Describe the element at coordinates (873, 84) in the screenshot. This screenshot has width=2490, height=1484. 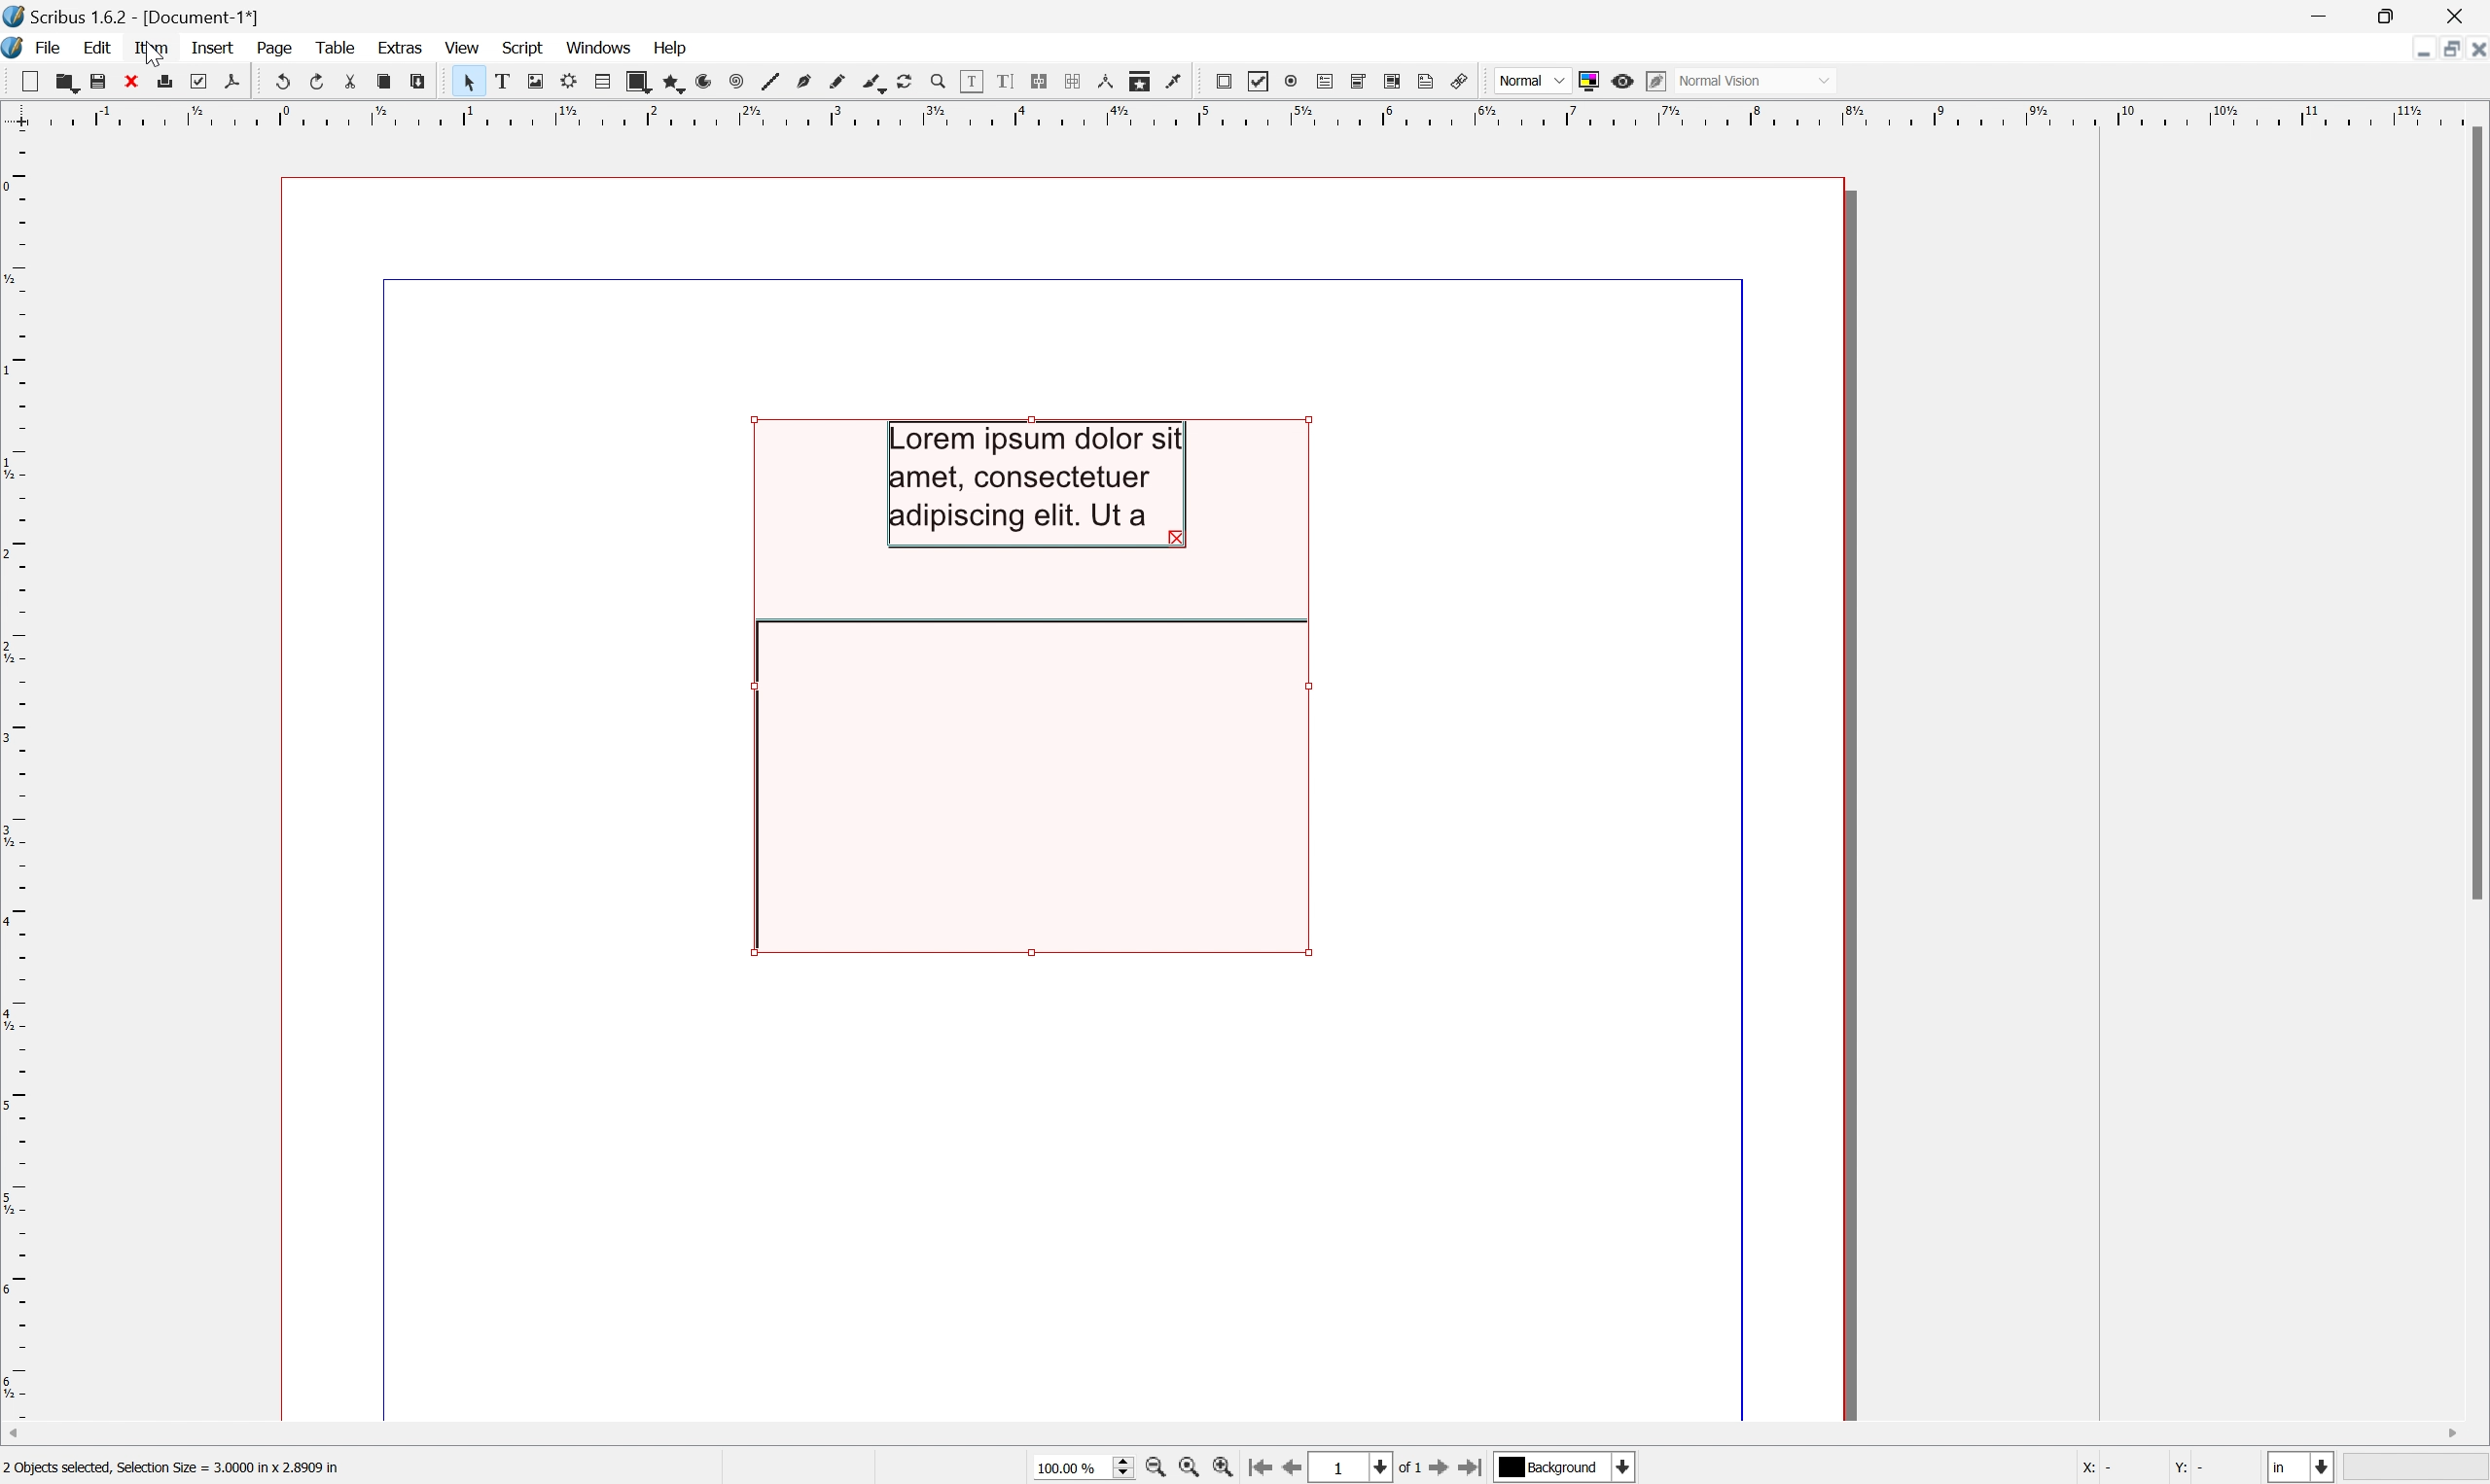
I see `Calligraphic line` at that location.